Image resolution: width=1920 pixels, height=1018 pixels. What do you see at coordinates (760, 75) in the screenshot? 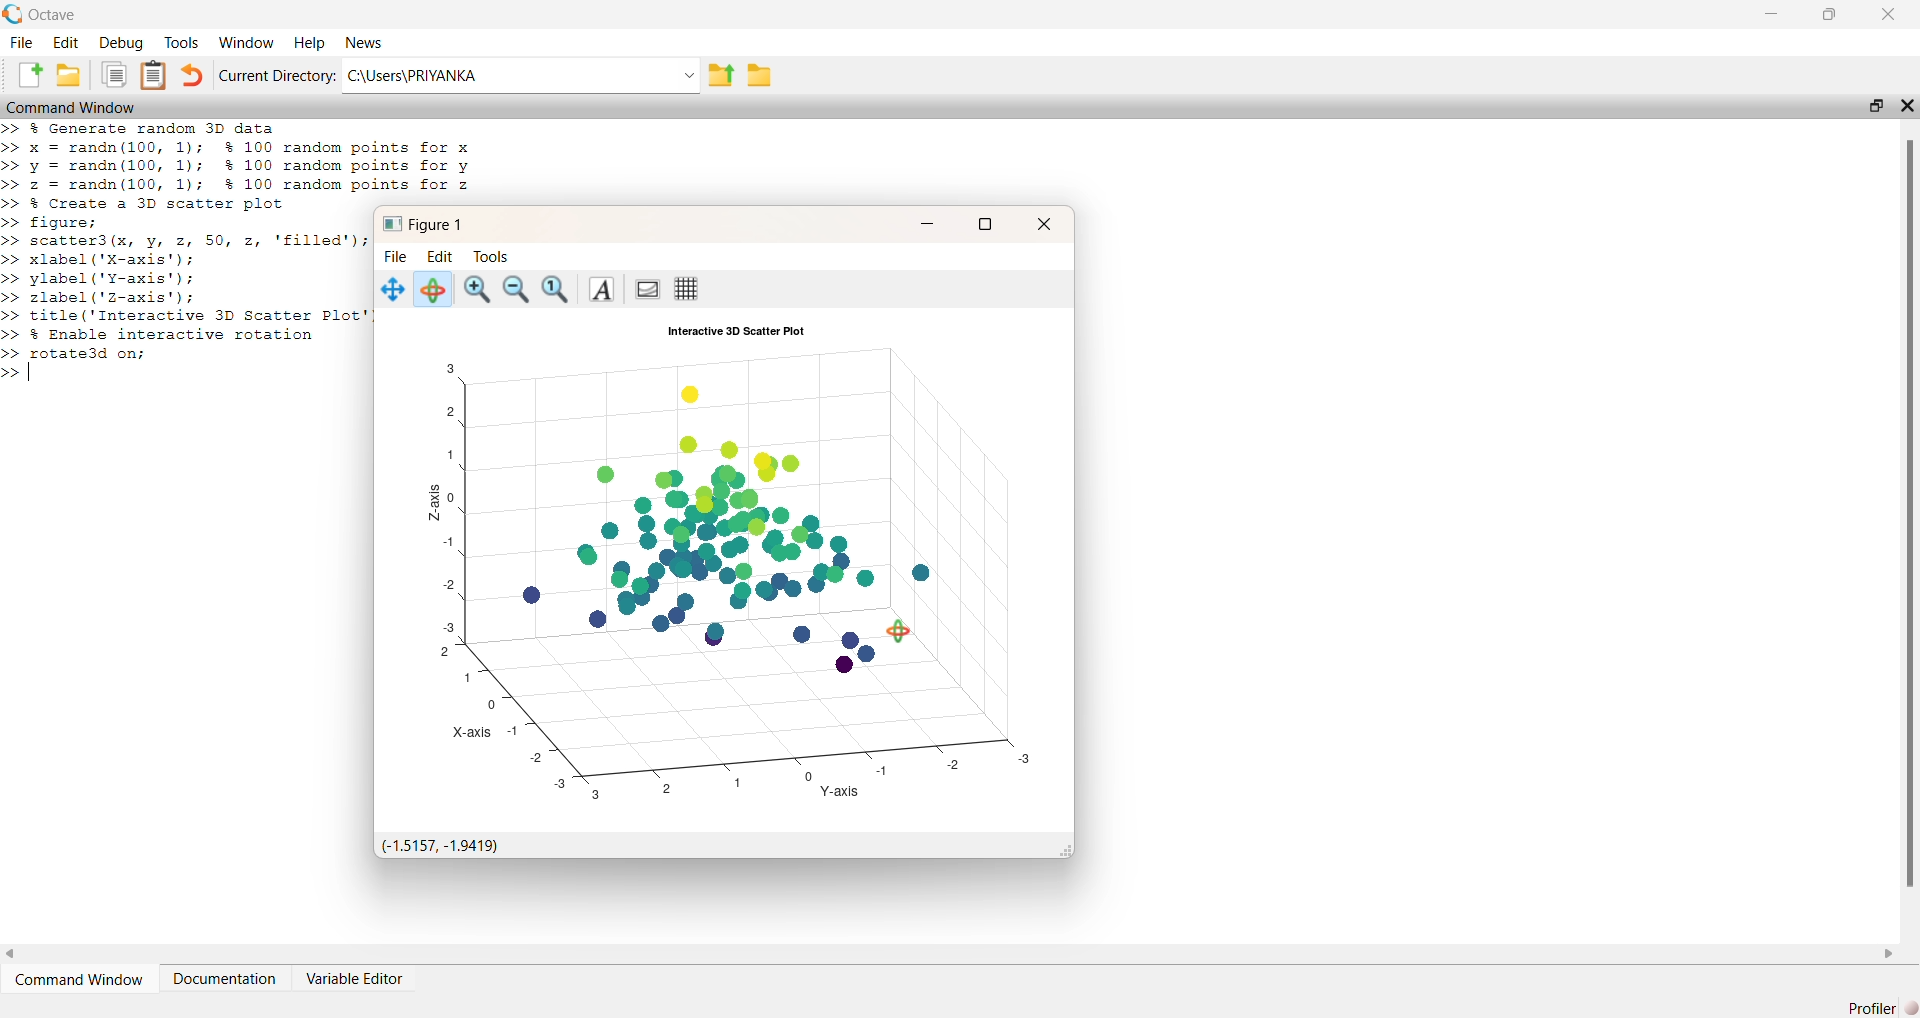
I see `folder` at bounding box center [760, 75].